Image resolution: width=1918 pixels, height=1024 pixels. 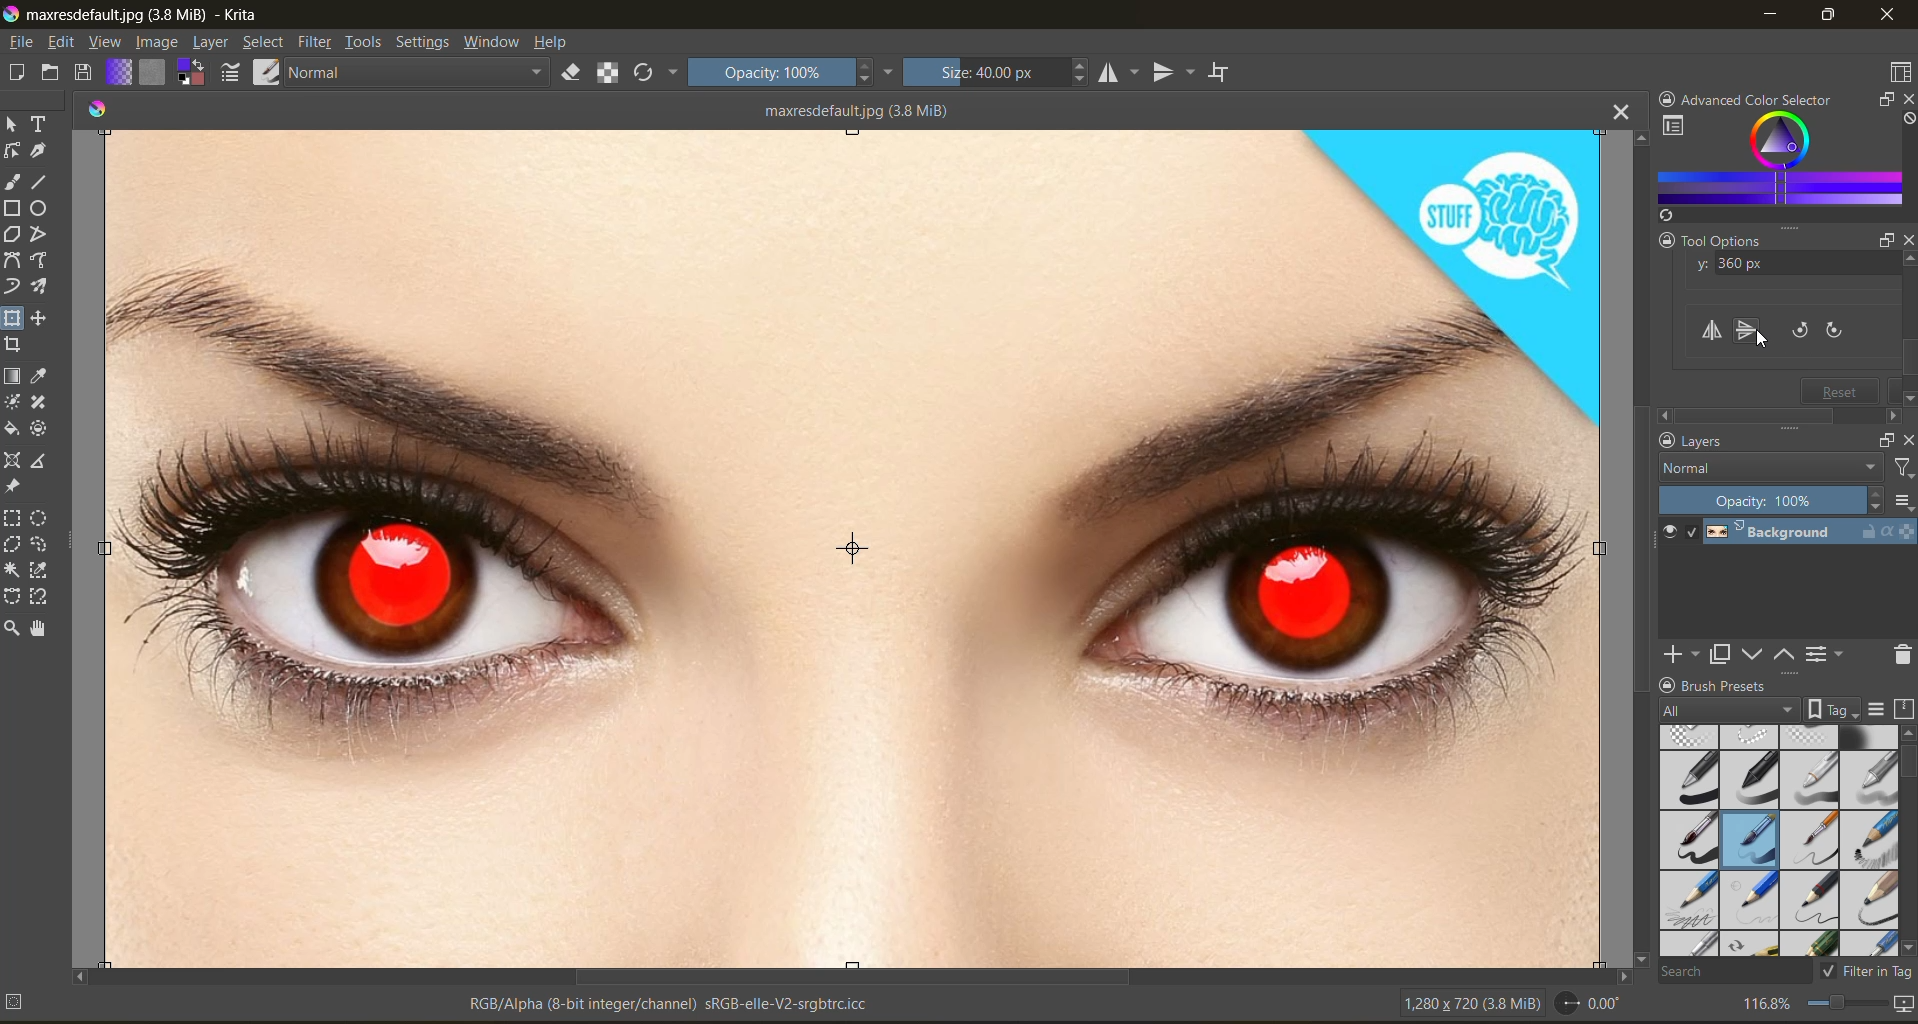 What do you see at coordinates (38, 427) in the screenshot?
I see `tool` at bounding box center [38, 427].